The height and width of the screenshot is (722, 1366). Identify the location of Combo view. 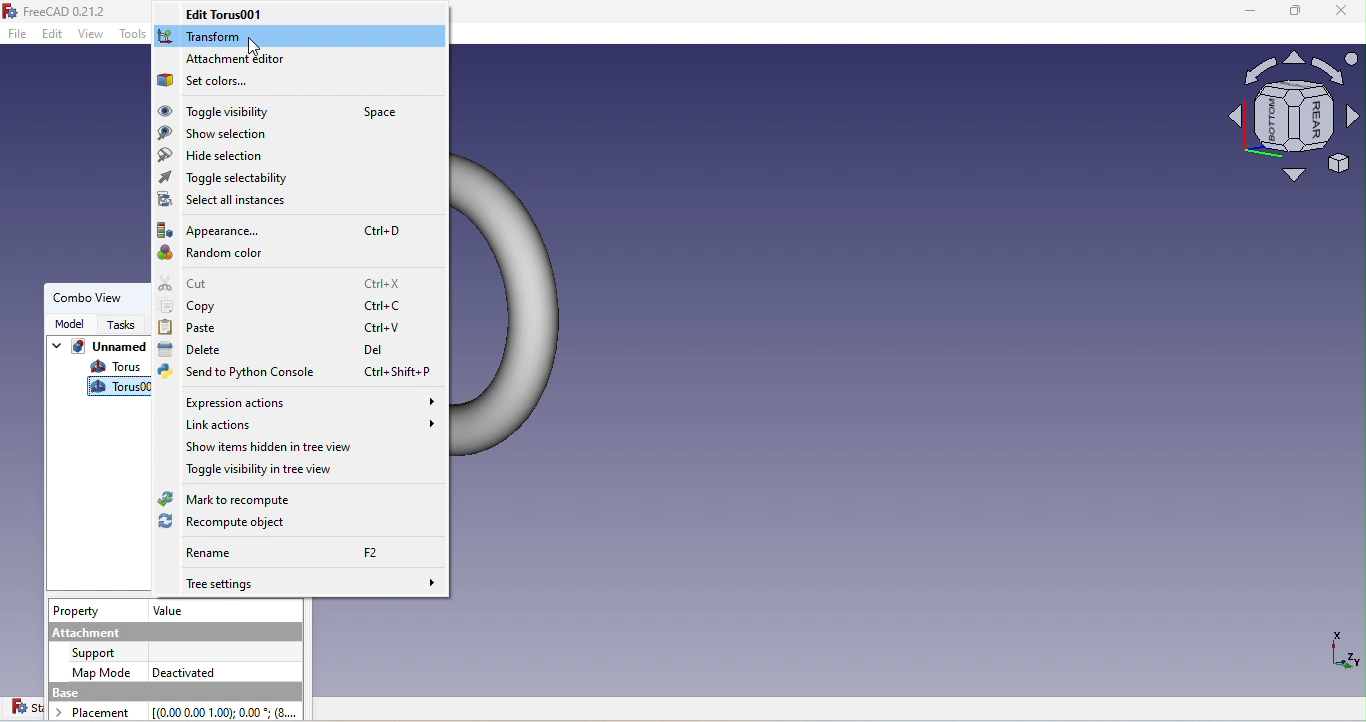
(83, 296).